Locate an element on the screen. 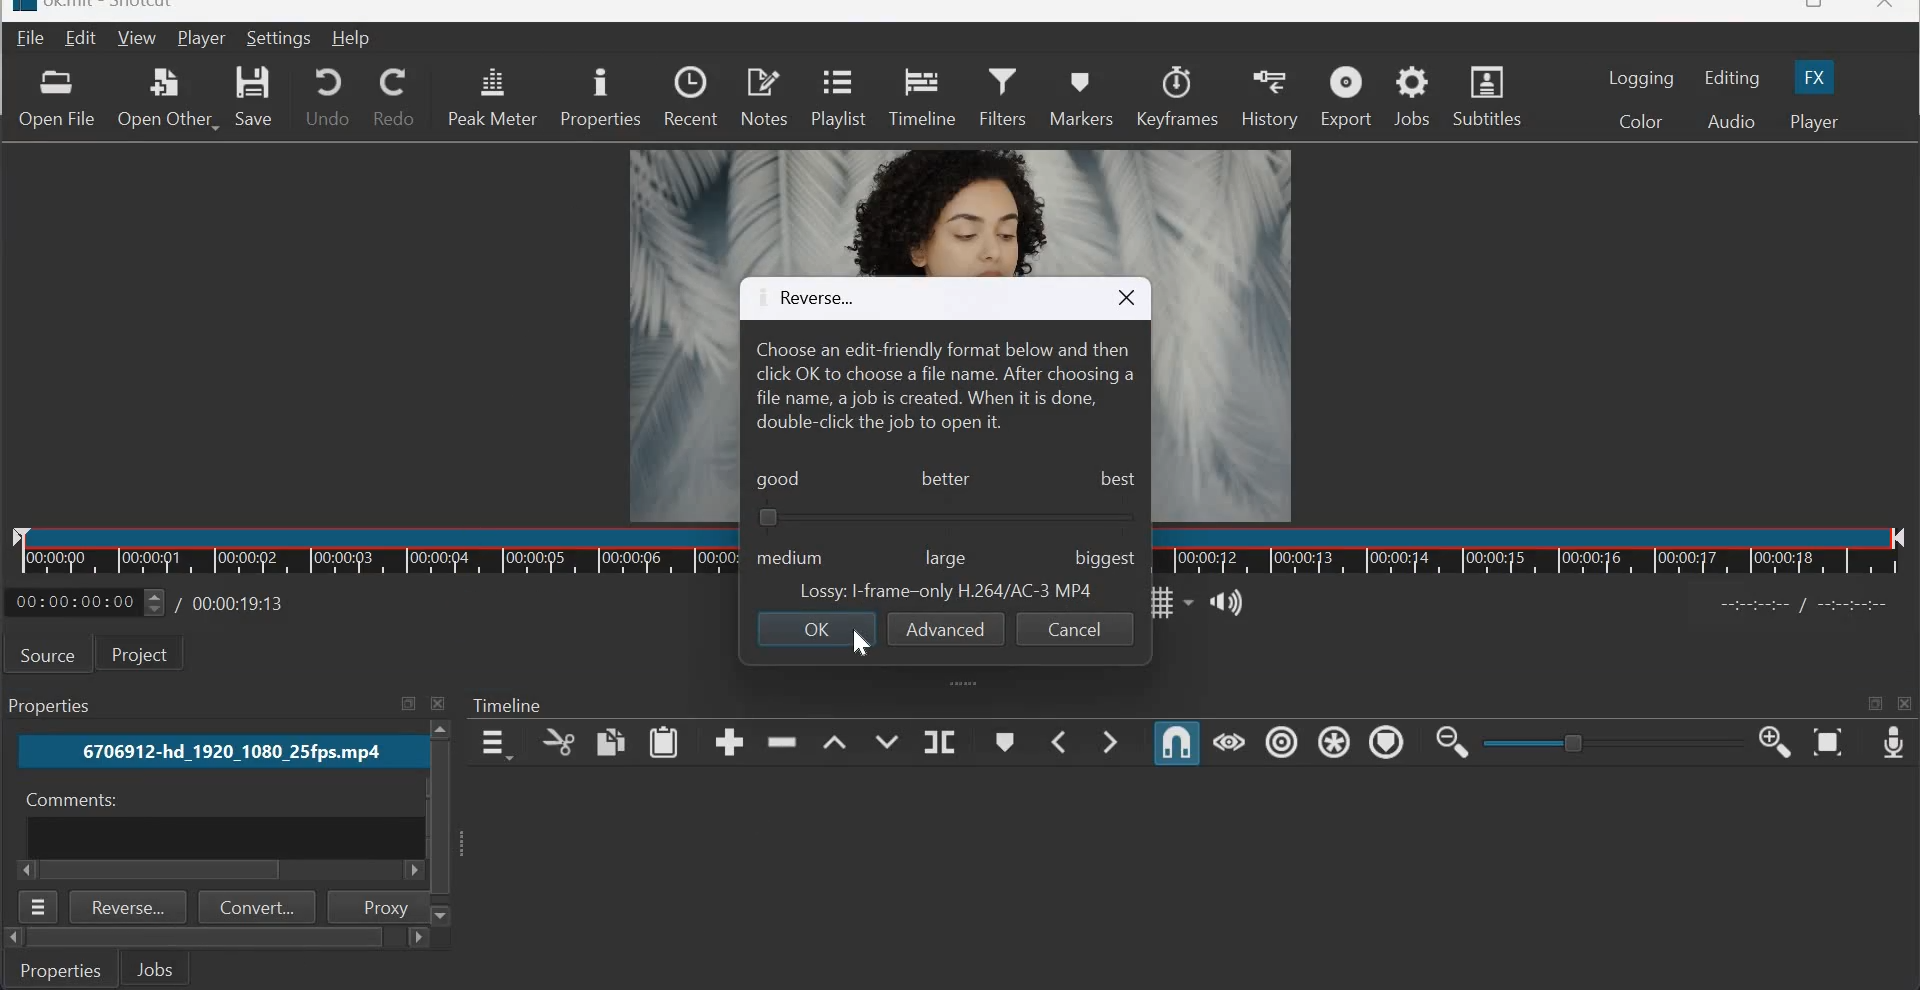 This screenshot has width=1920, height=990. mp4 file is located at coordinates (218, 752).